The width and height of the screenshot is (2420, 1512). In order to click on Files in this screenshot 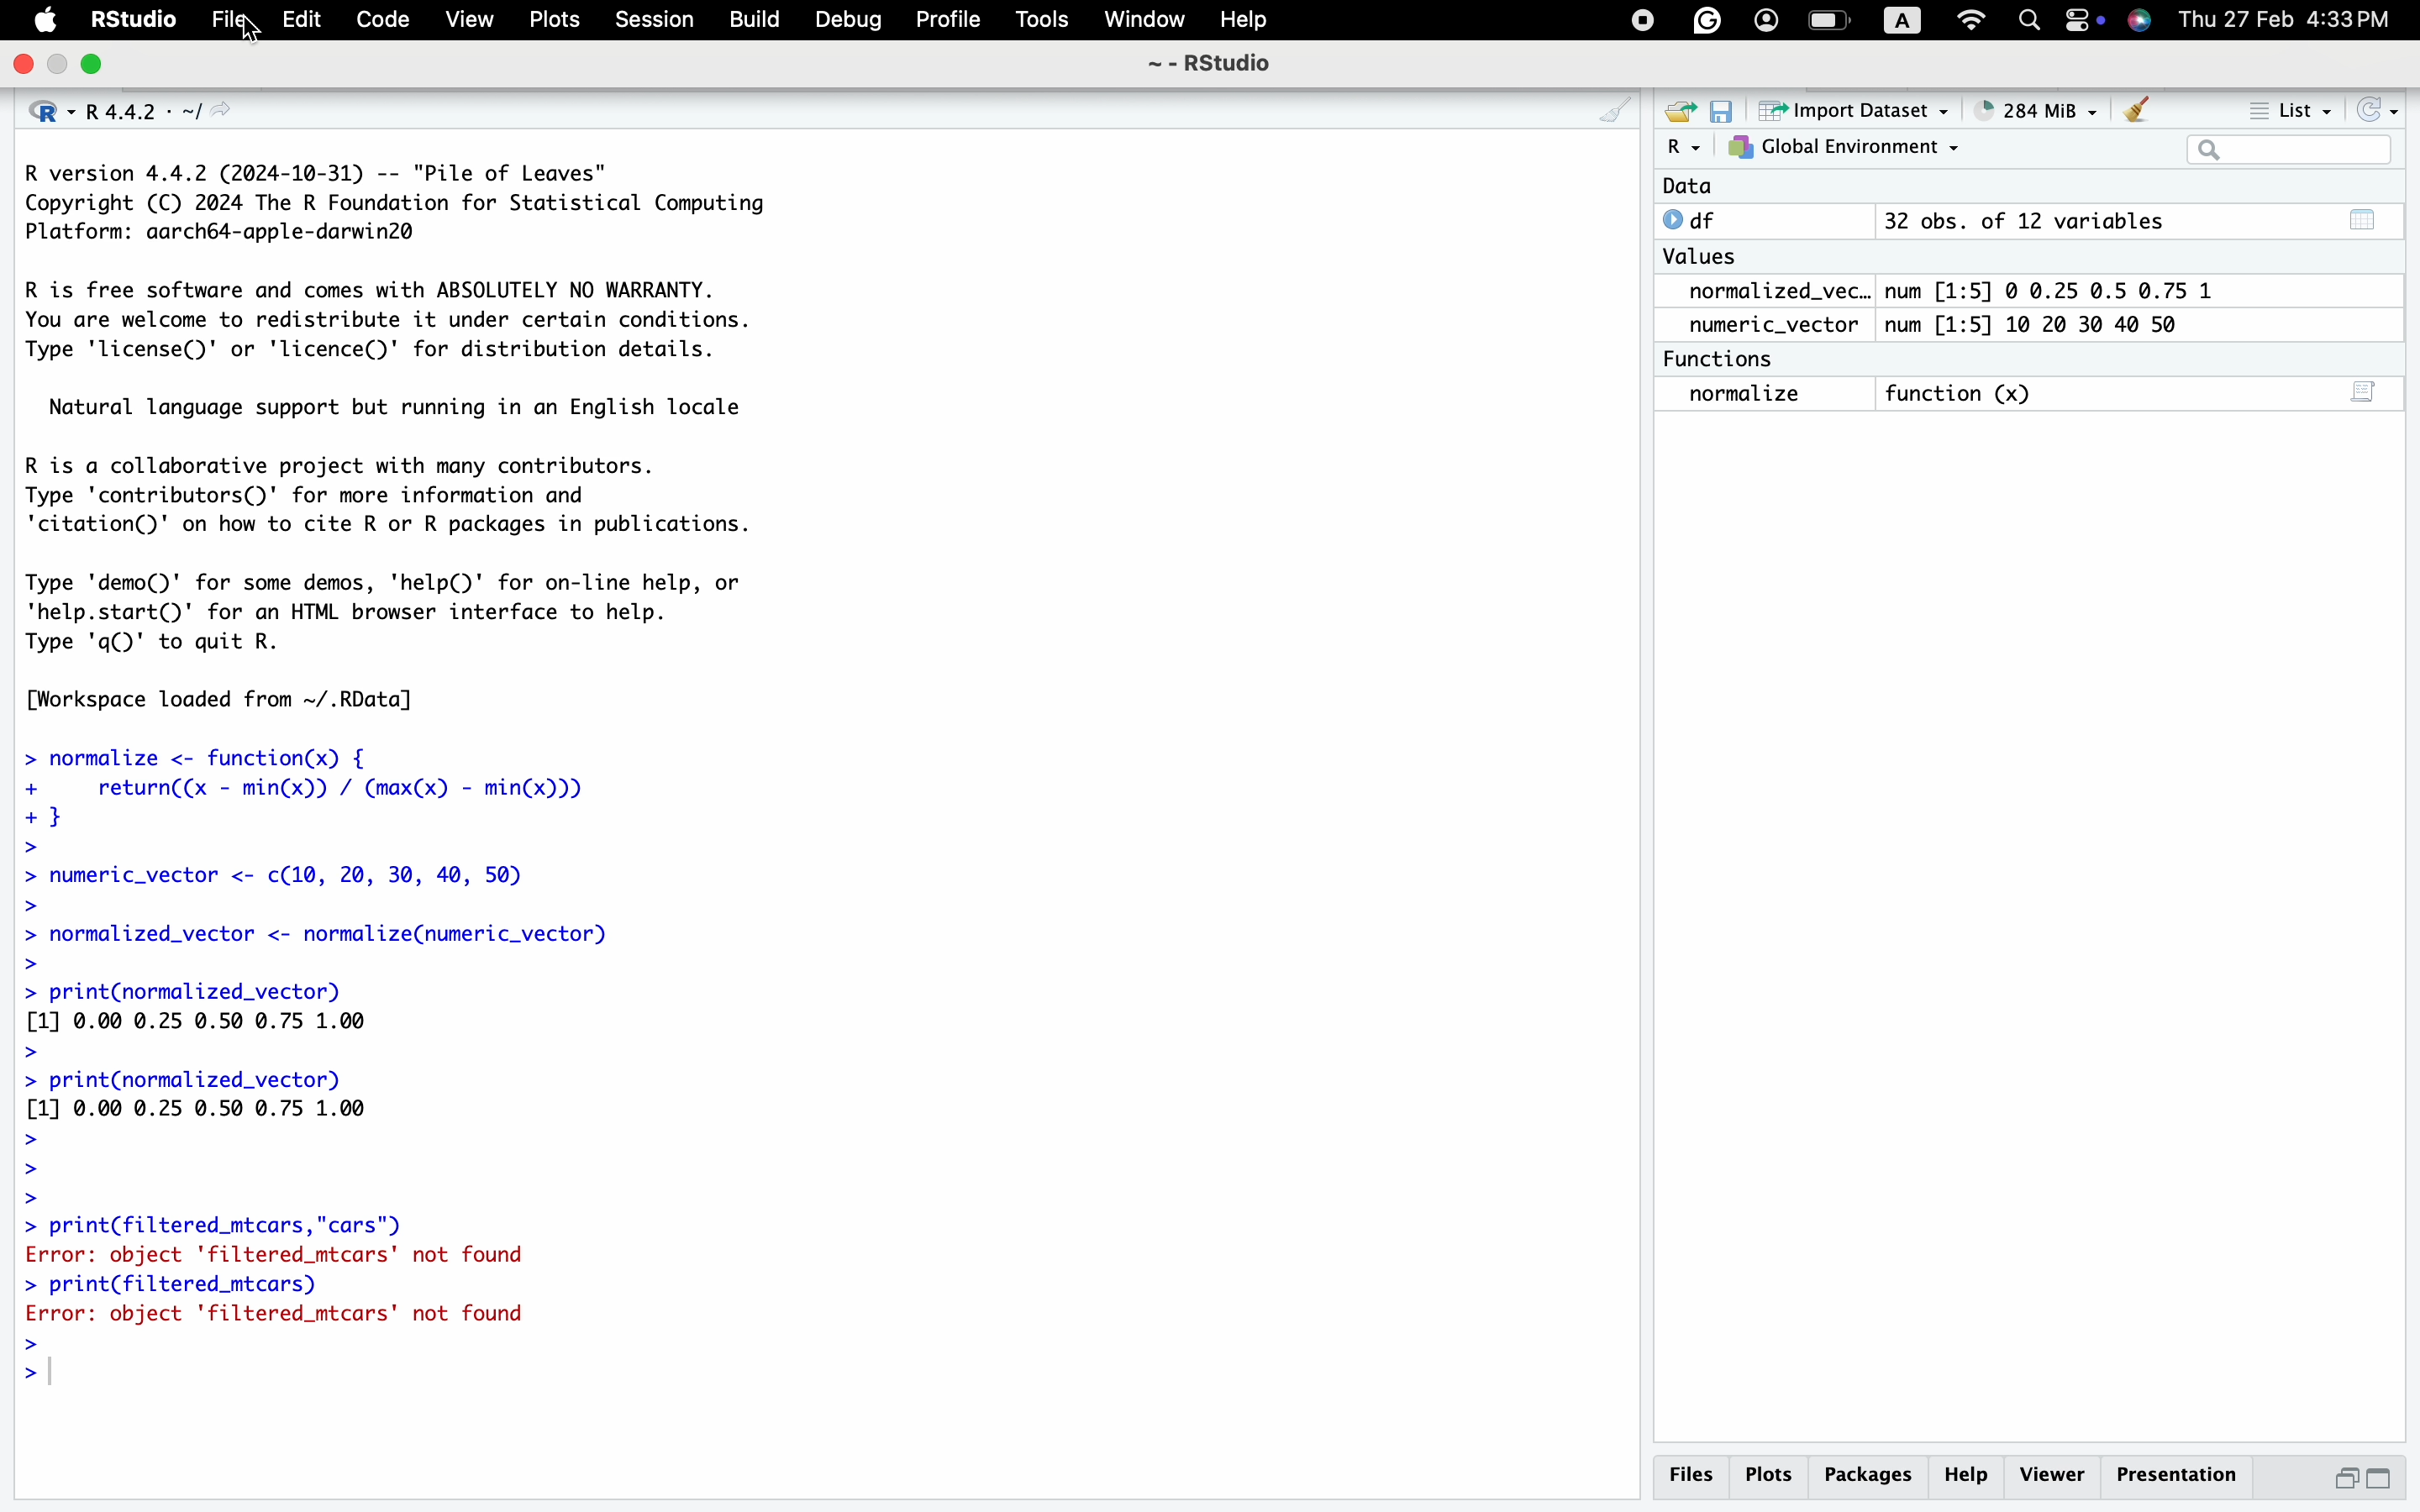, I will do `click(1694, 1479)`.